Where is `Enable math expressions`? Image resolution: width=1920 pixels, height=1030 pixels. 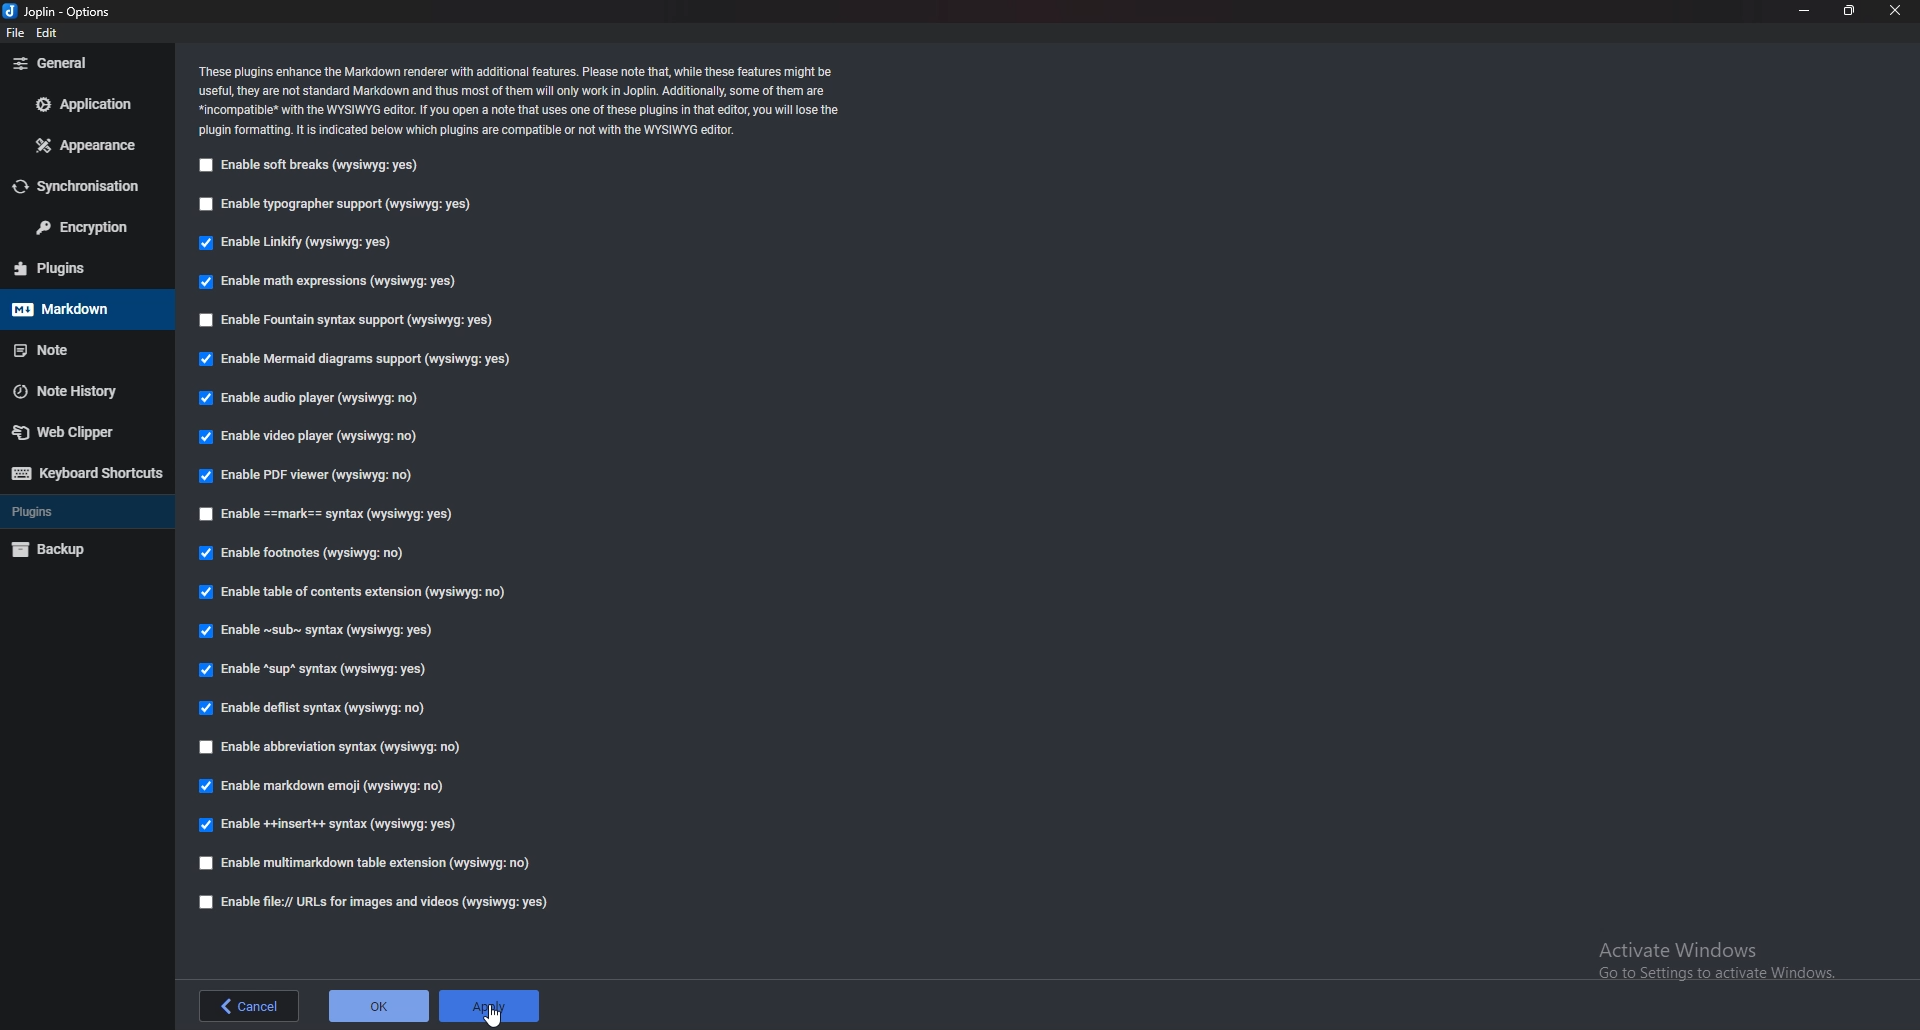 Enable math expressions is located at coordinates (329, 283).